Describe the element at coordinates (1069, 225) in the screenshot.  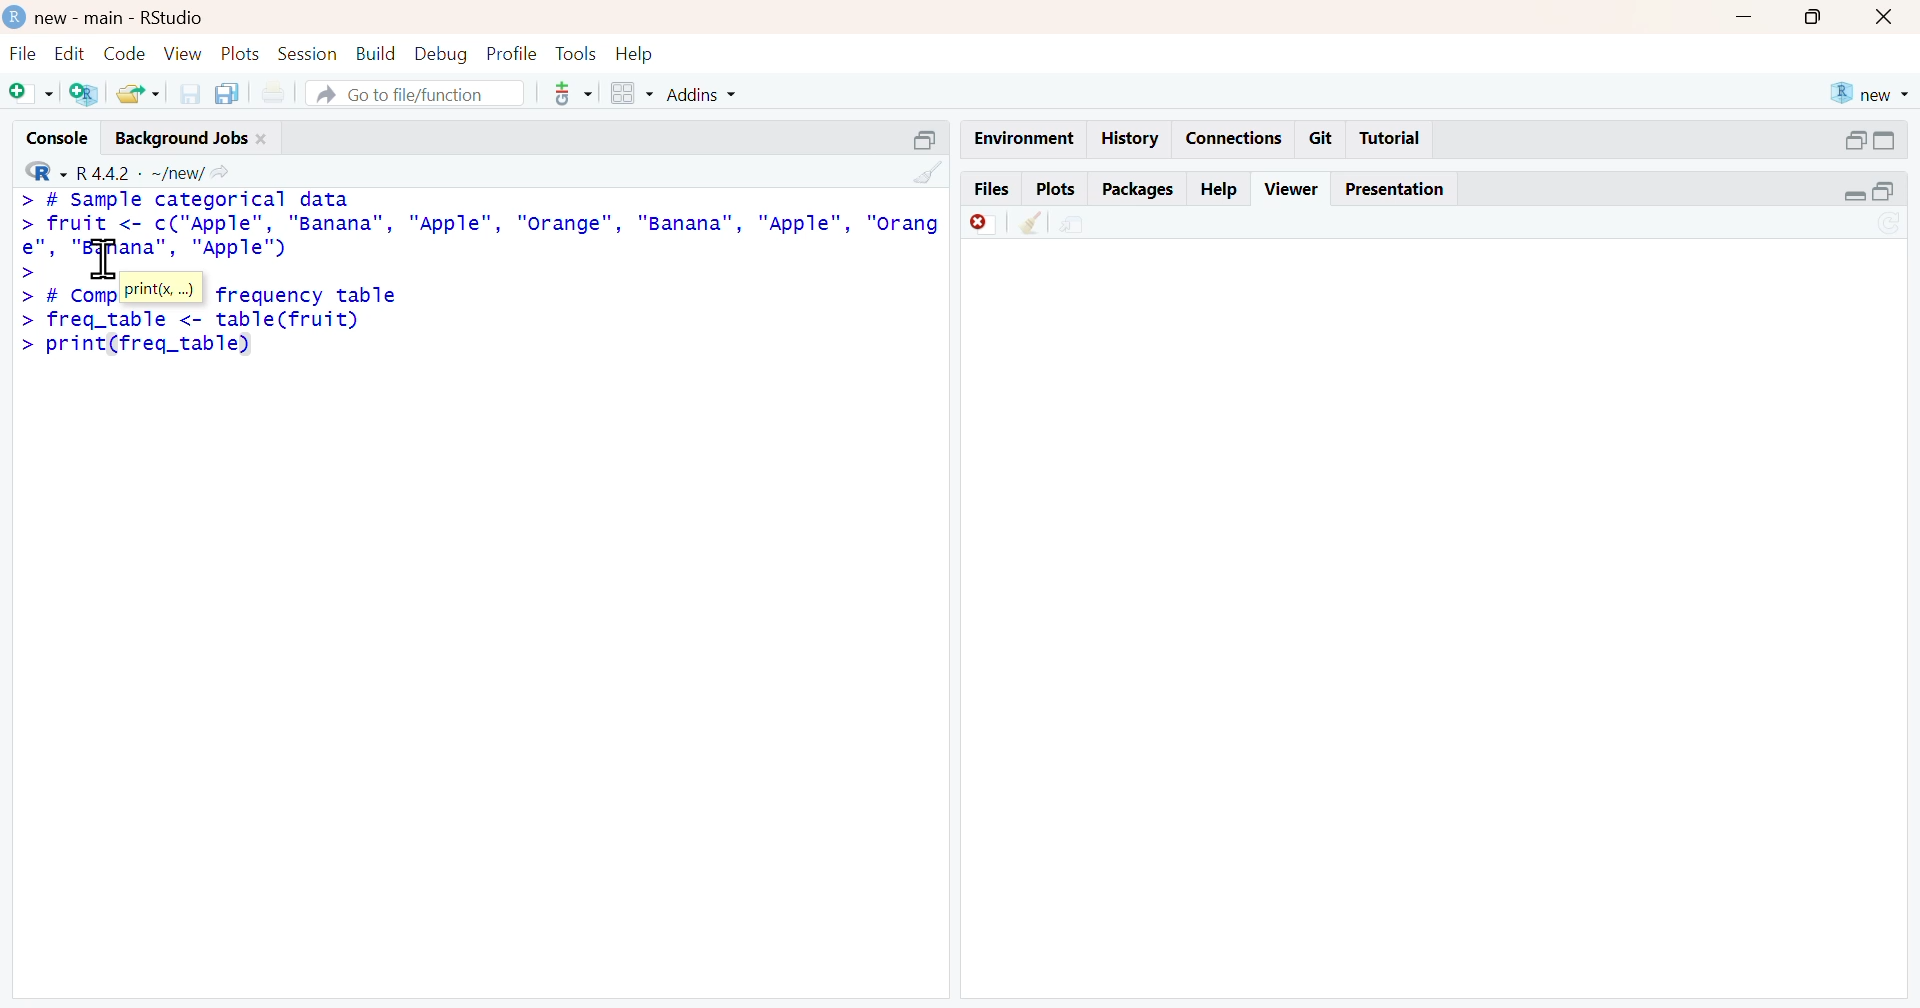
I see `show in new window` at that location.